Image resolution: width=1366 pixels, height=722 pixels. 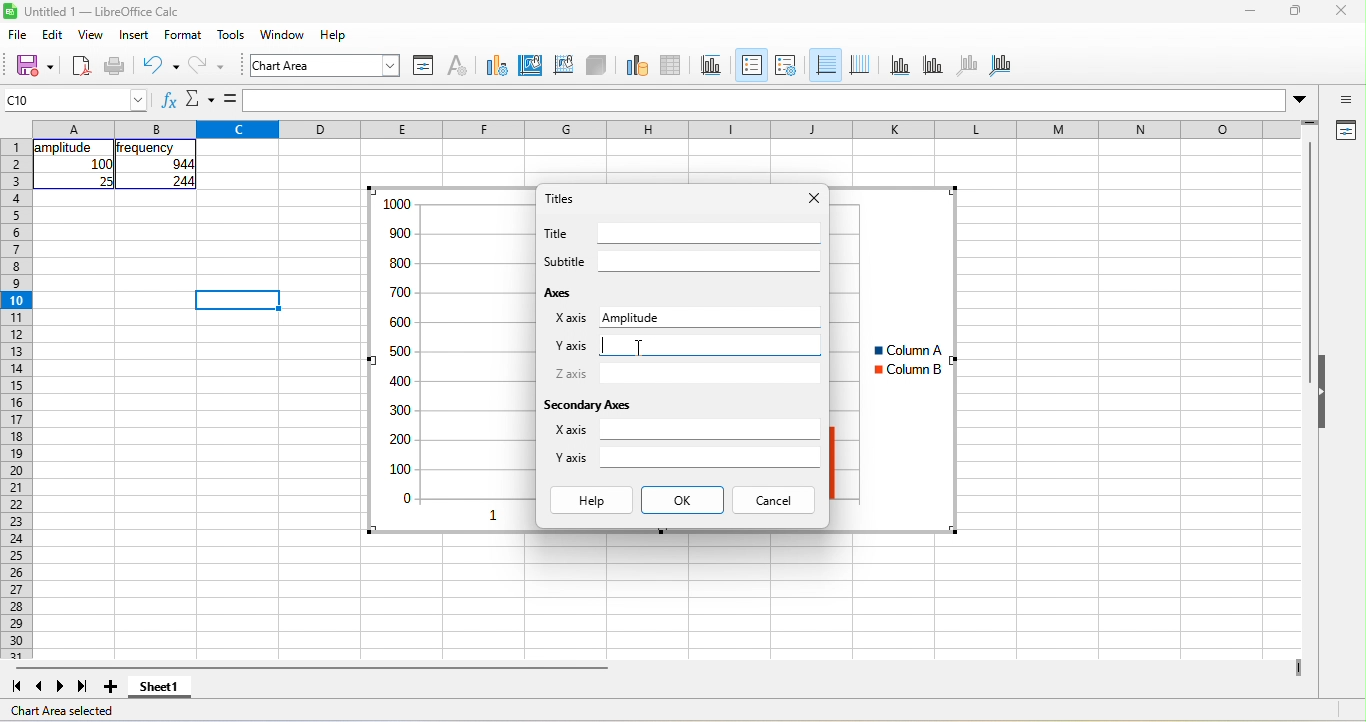 What do you see at coordinates (450, 360) in the screenshot?
I see `Column chart` at bounding box center [450, 360].